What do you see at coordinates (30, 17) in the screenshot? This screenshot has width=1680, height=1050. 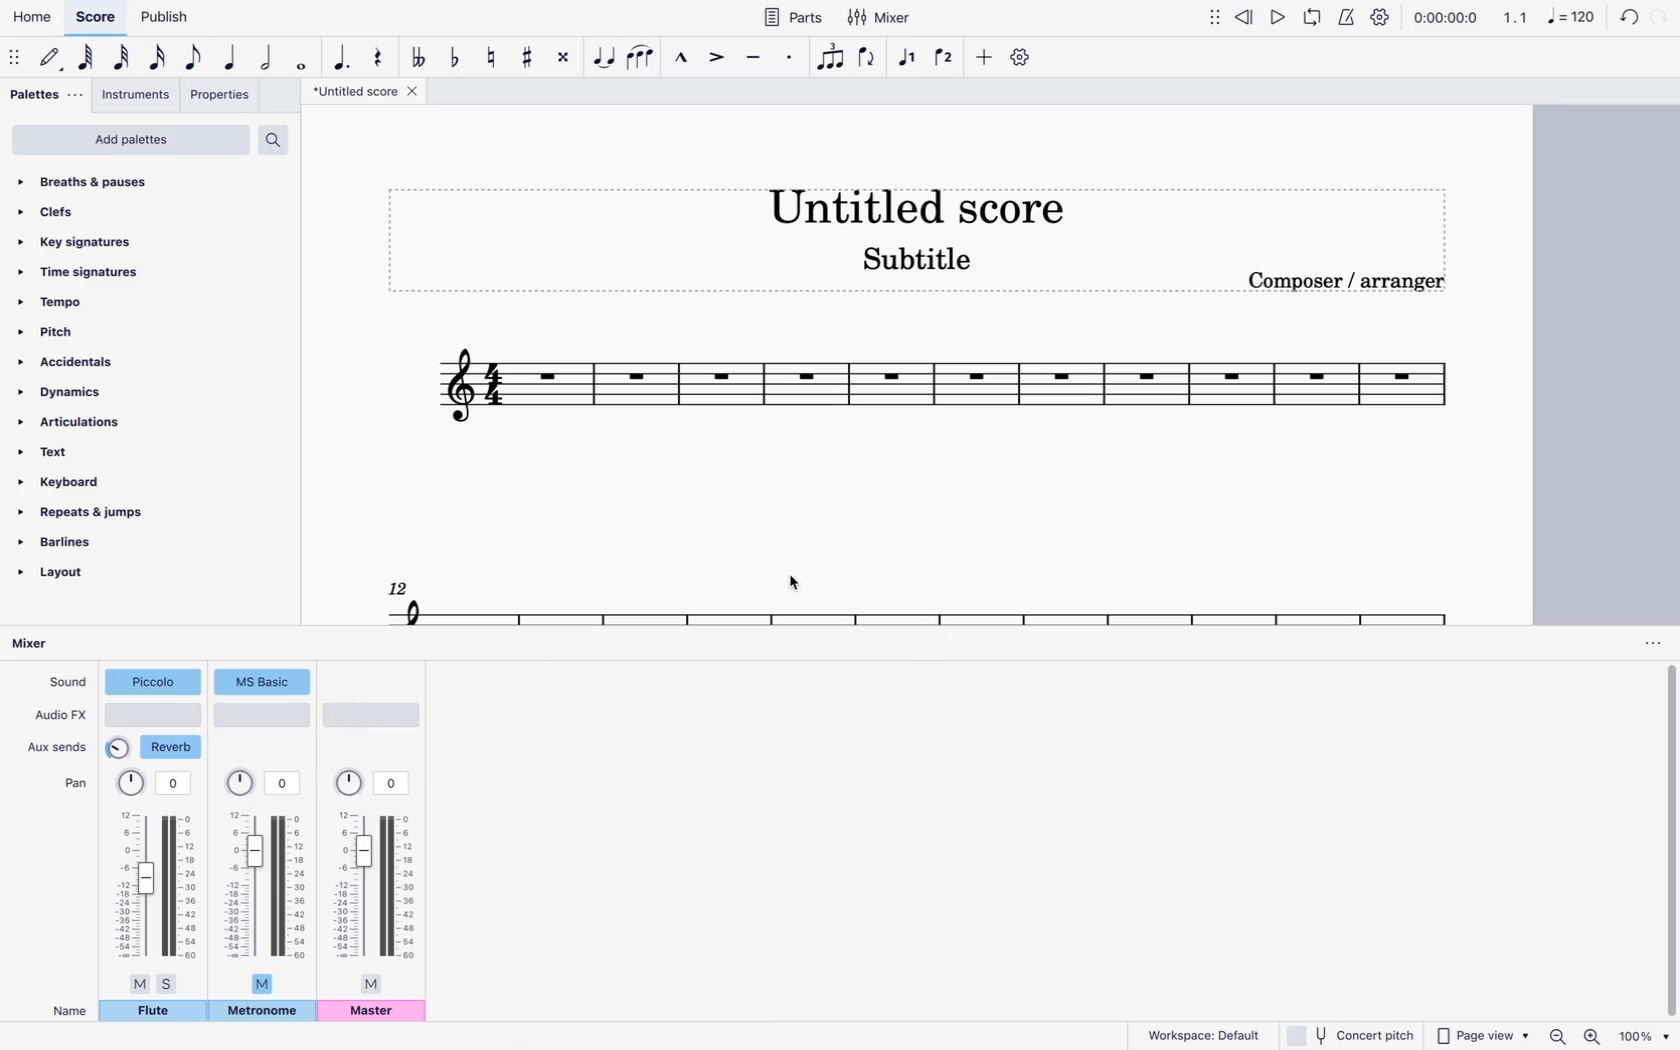 I see `home` at bounding box center [30, 17].